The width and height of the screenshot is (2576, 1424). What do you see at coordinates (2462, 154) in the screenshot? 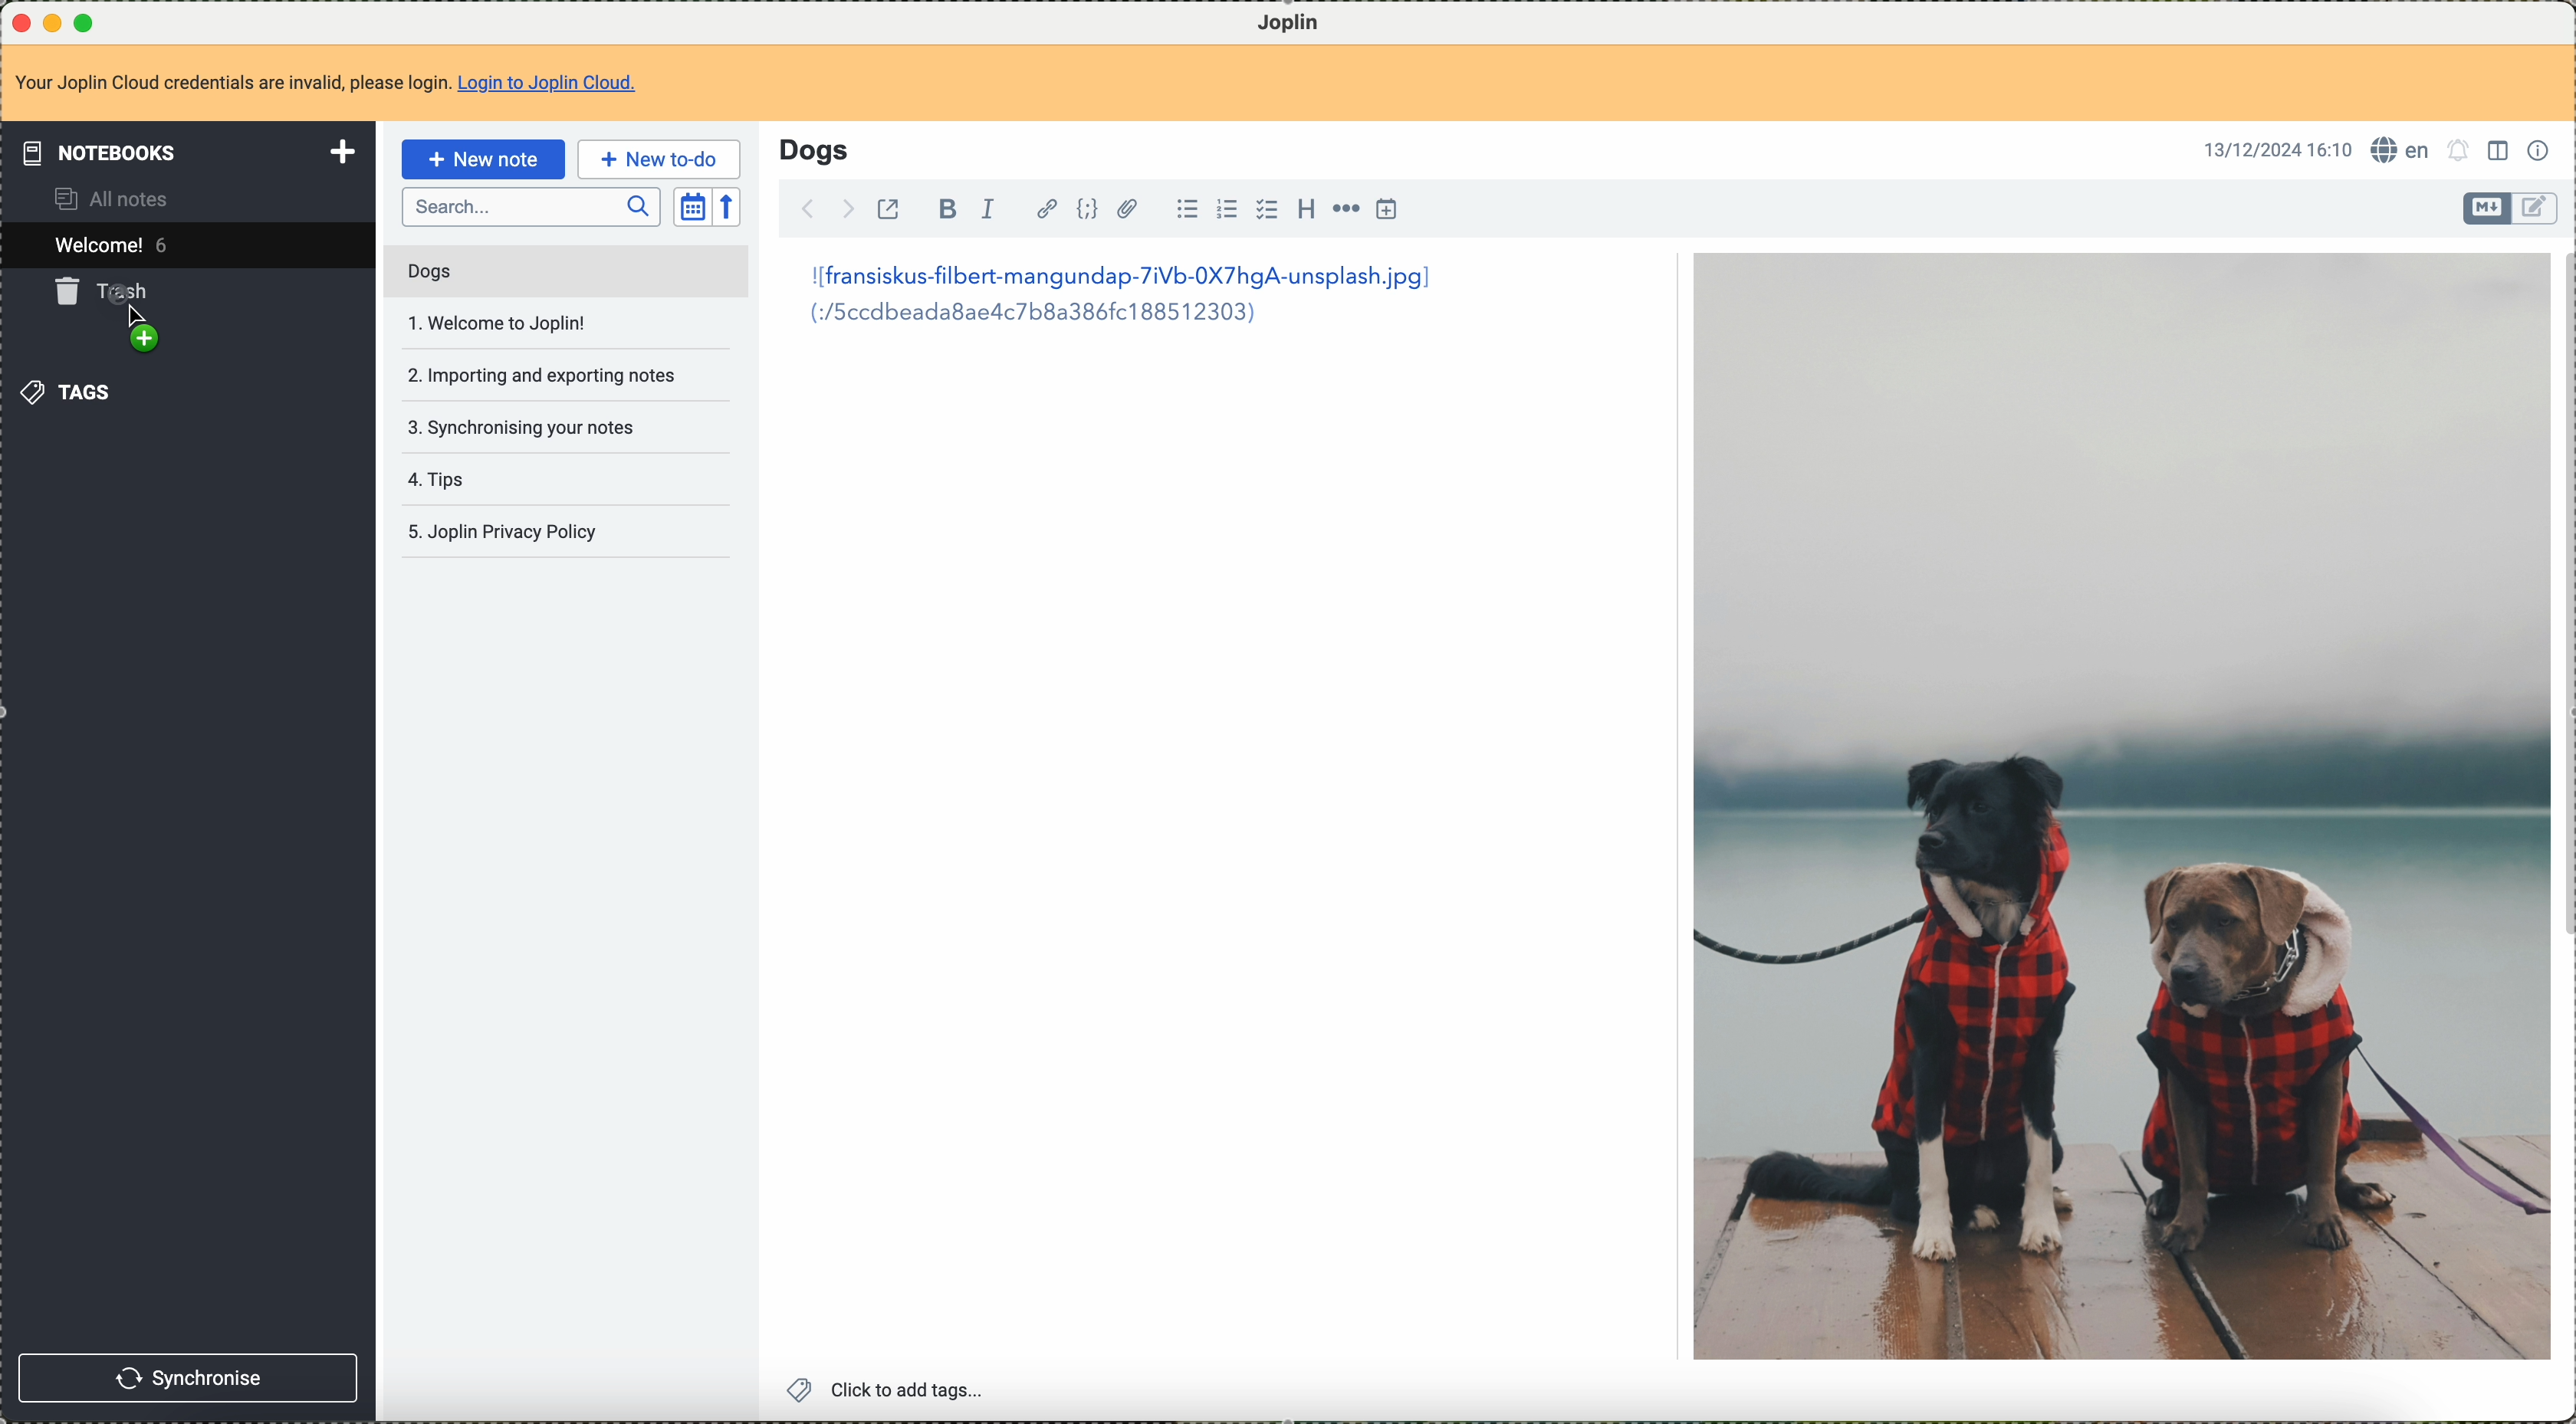
I see `set alarm` at bounding box center [2462, 154].